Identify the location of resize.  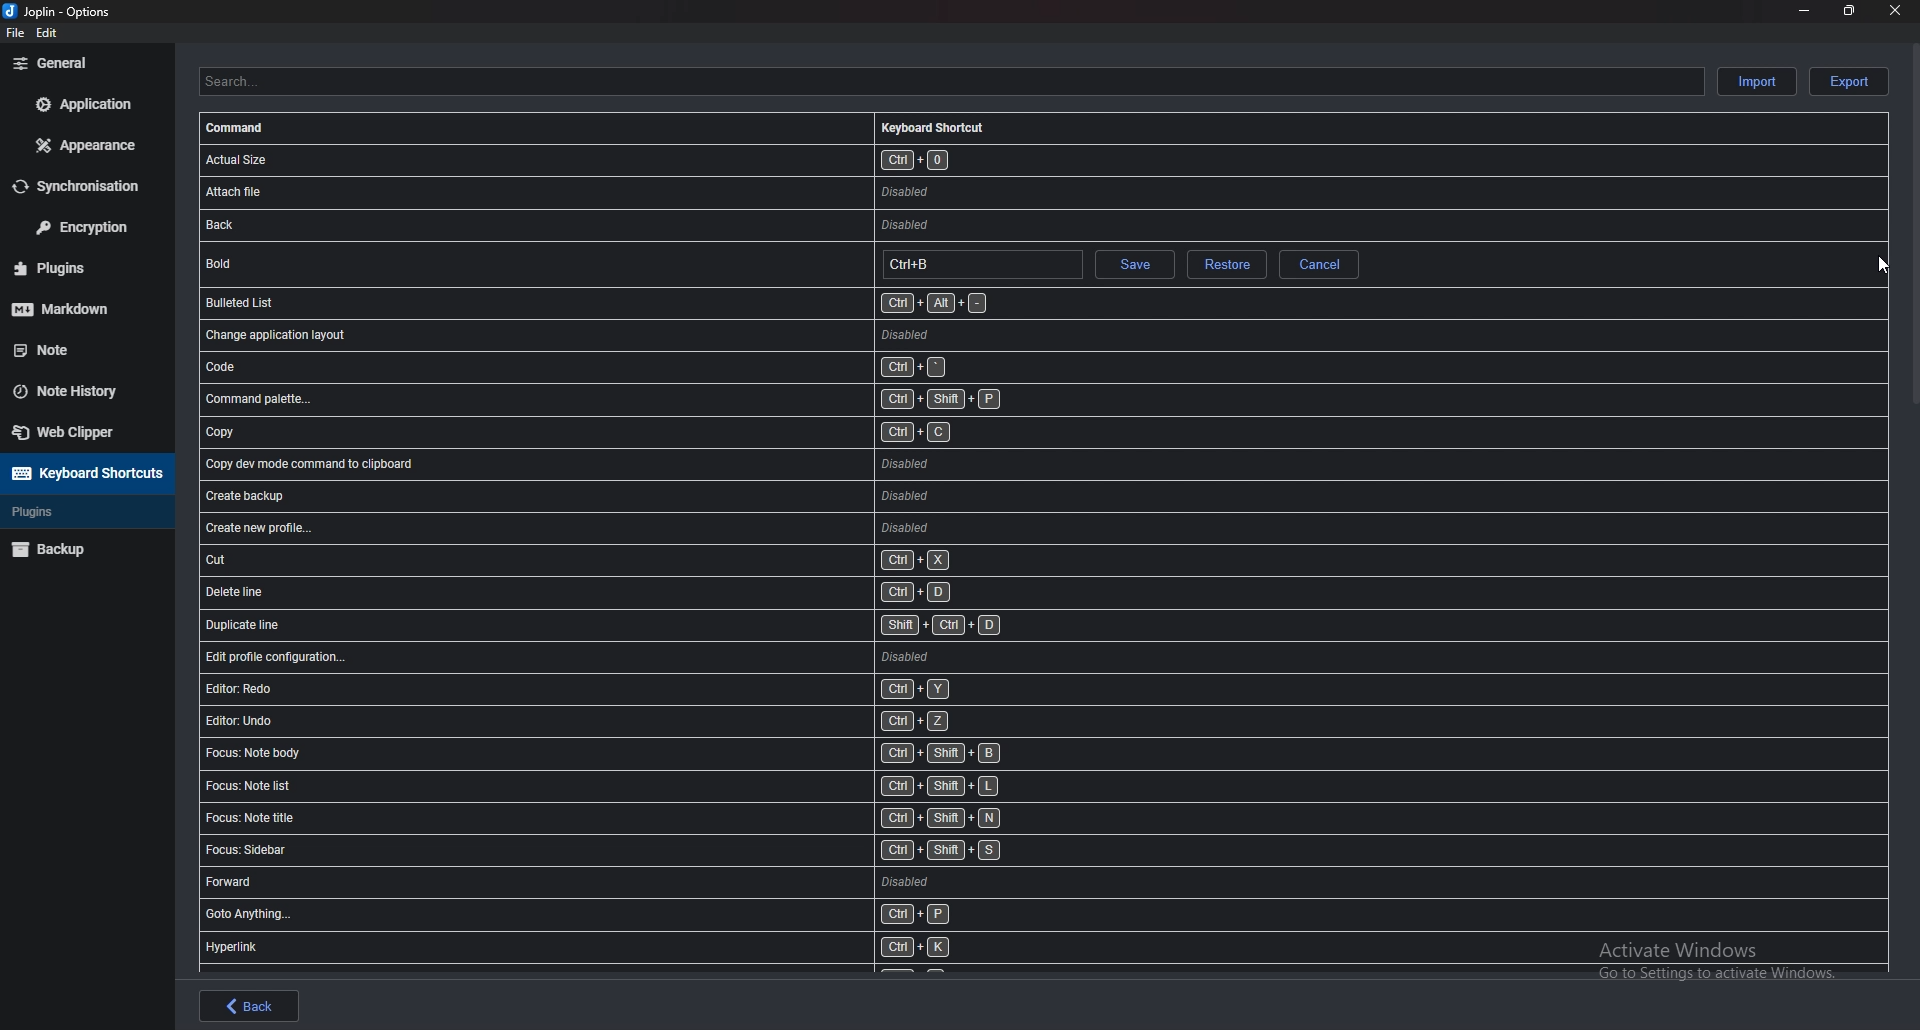
(1849, 10).